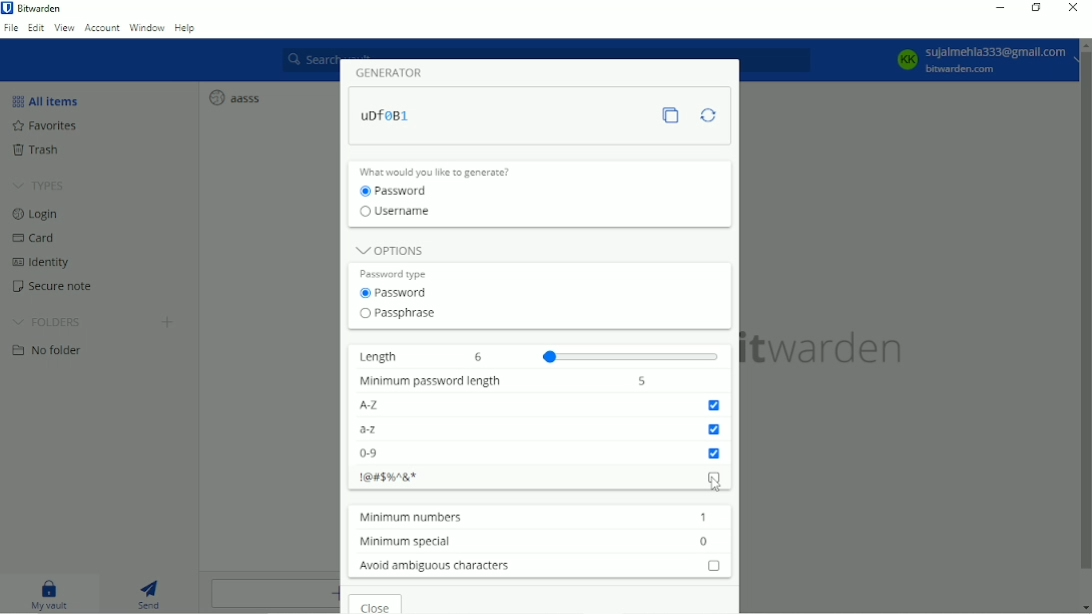  Describe the element at coordinates (65, 28) in the screenshot. I see `View` at that location.